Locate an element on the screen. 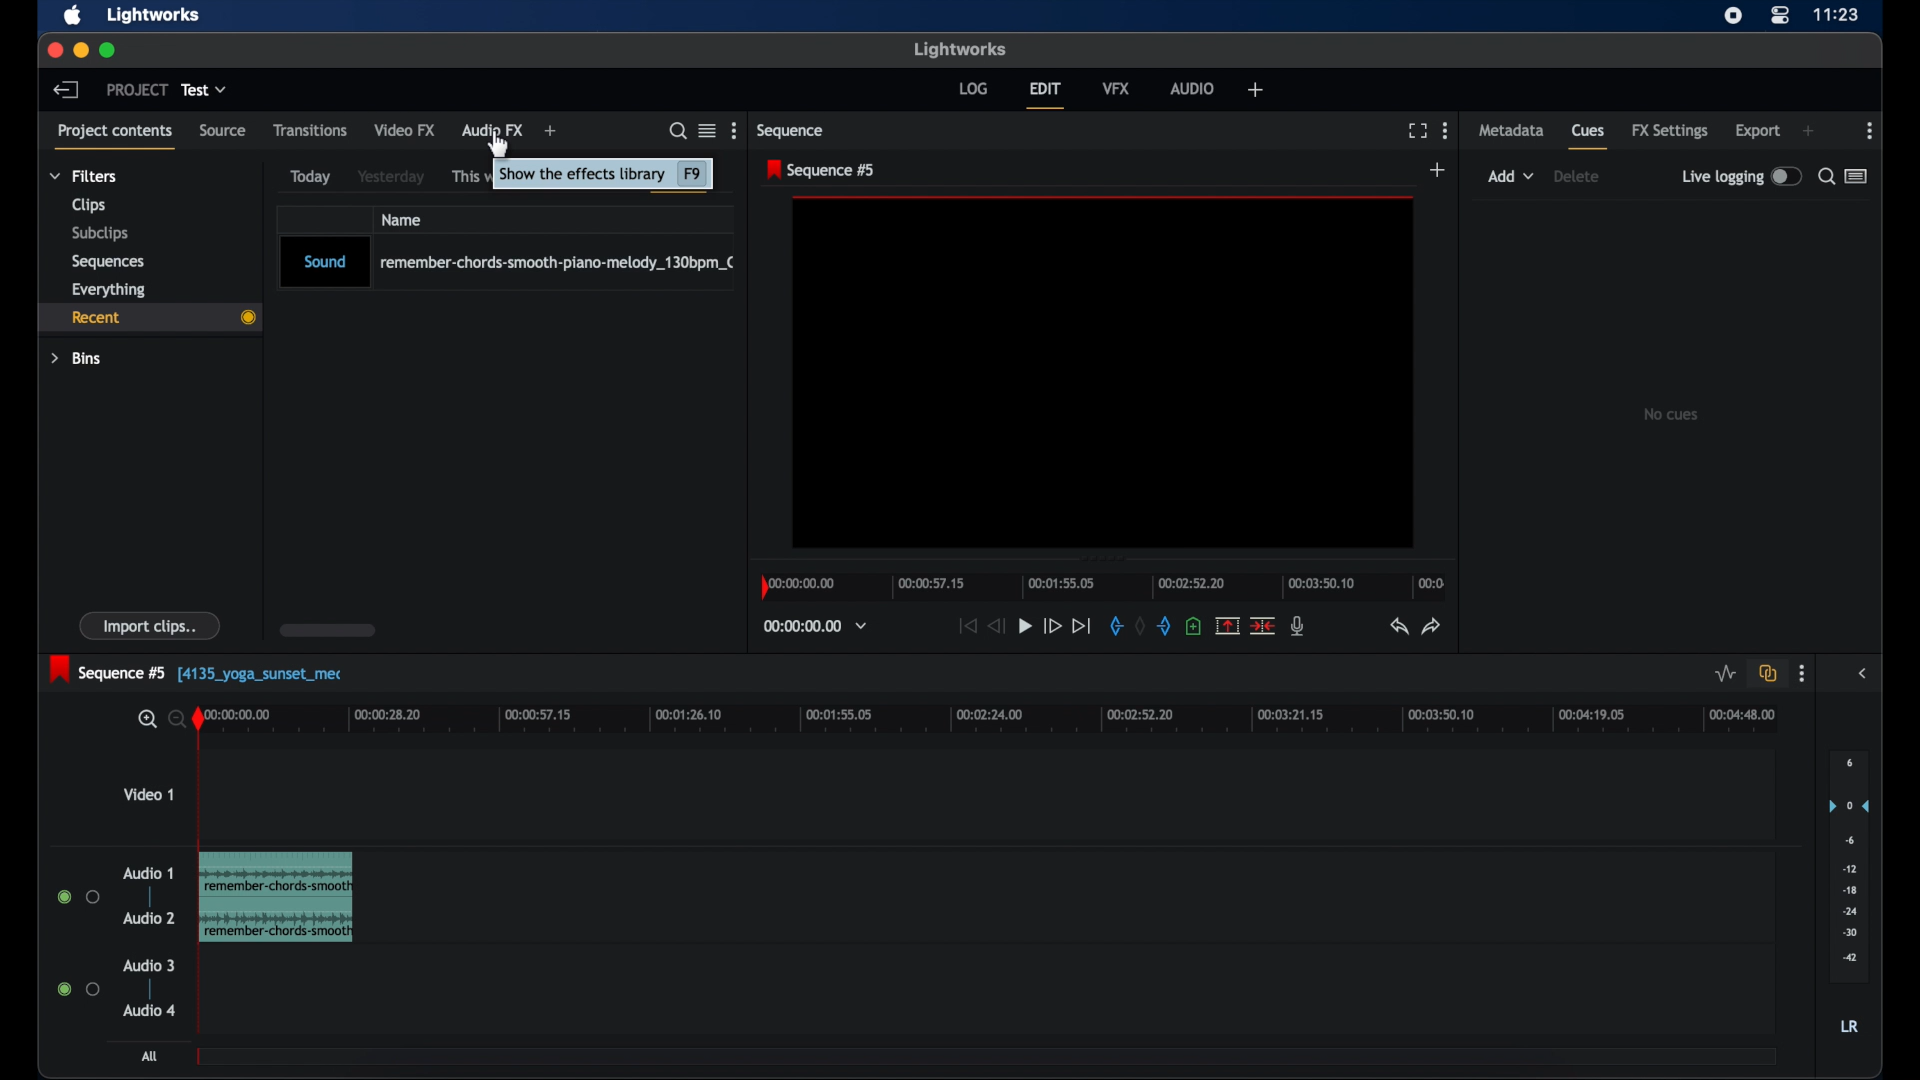  screen recorder icon is located at coordinates (1733, 16).